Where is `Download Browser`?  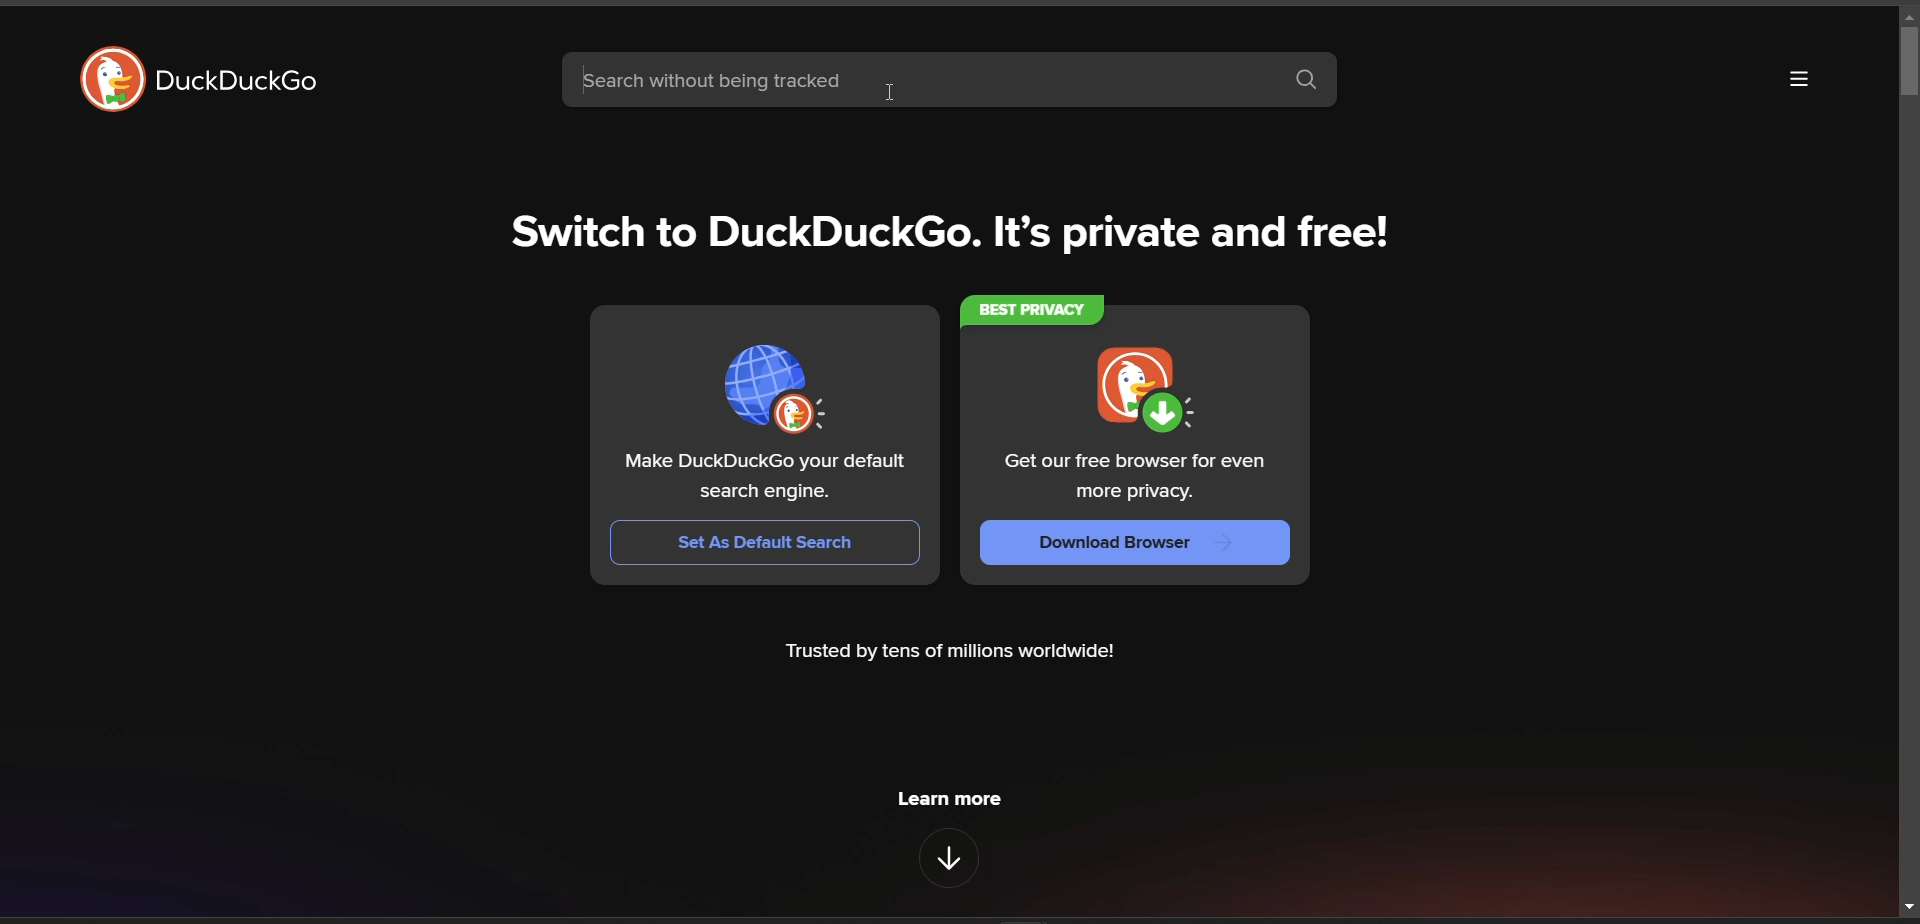
Download Browser is located at coordinates (1136, 544).